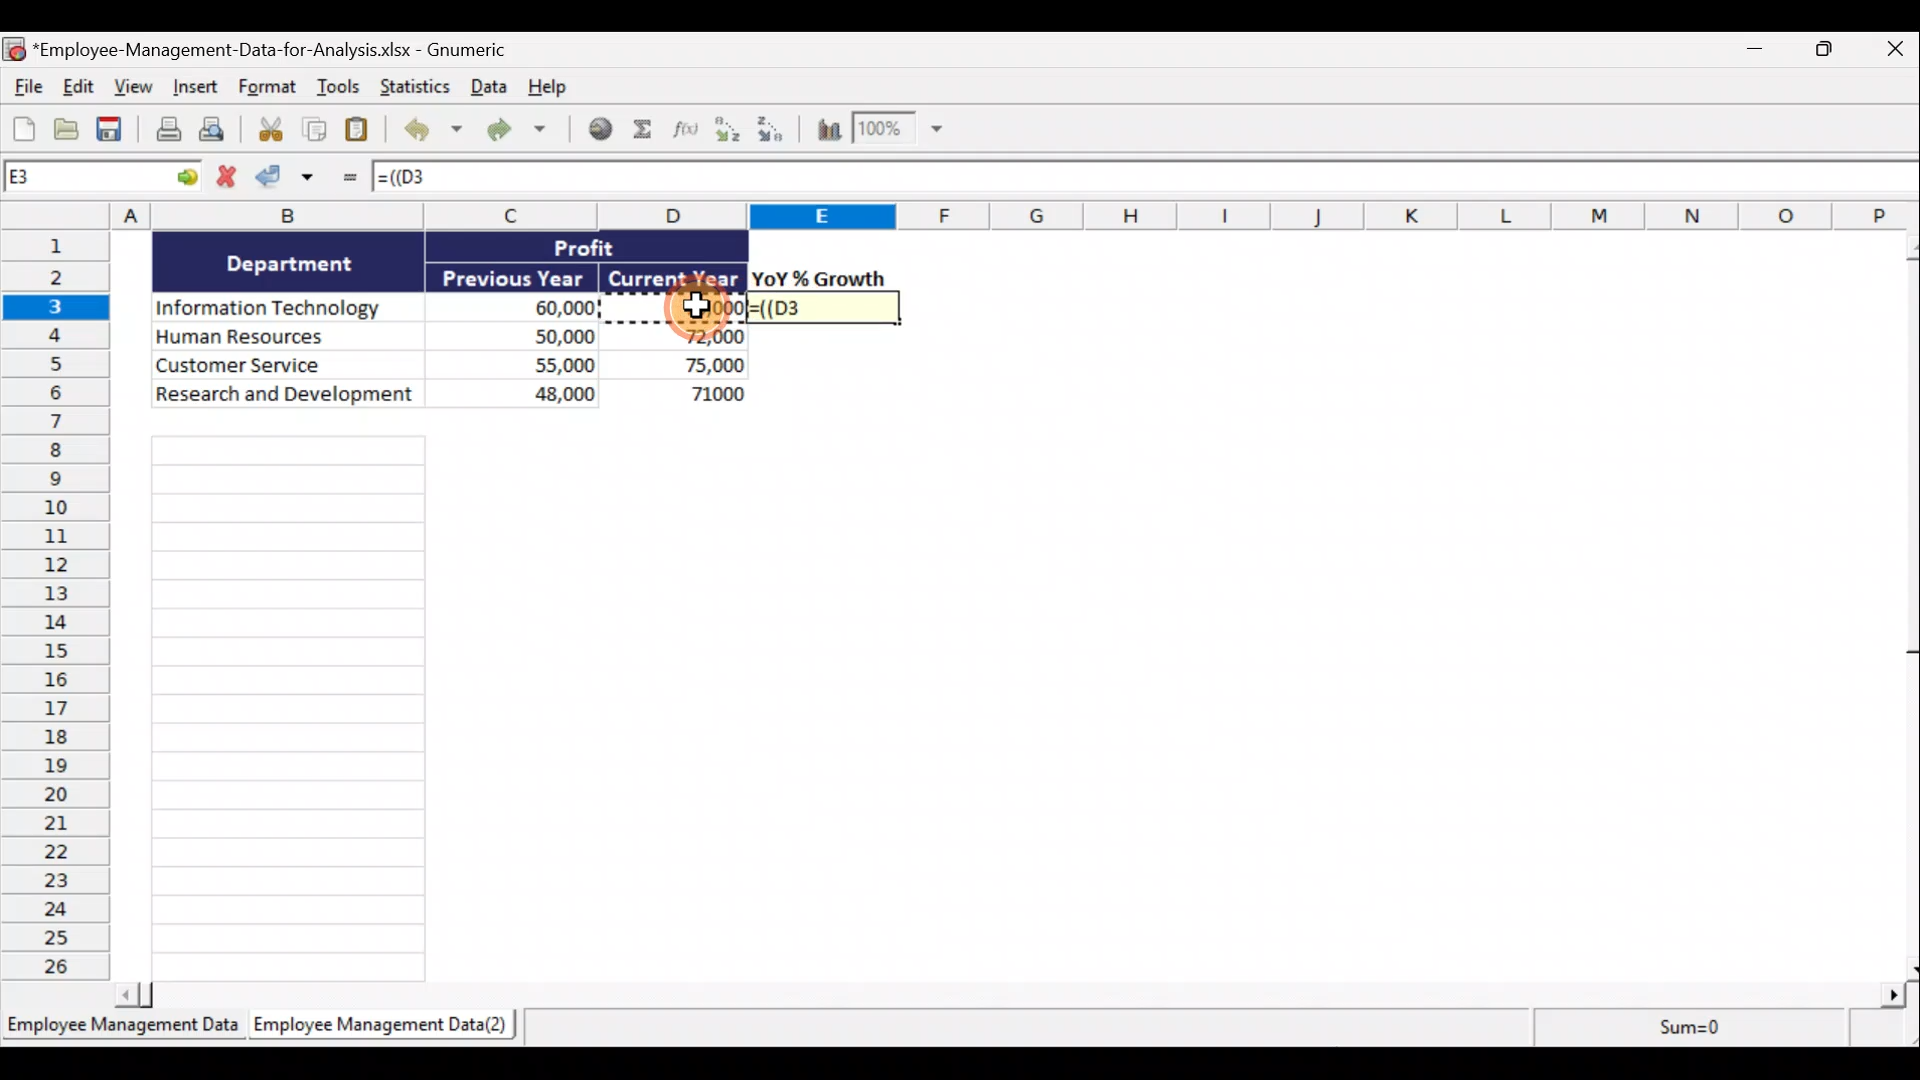 The width and height of the screenshot is (1920, 1080). Describe the element at coordinates (451, 319) in the screenshot. I see `Data` at that location.